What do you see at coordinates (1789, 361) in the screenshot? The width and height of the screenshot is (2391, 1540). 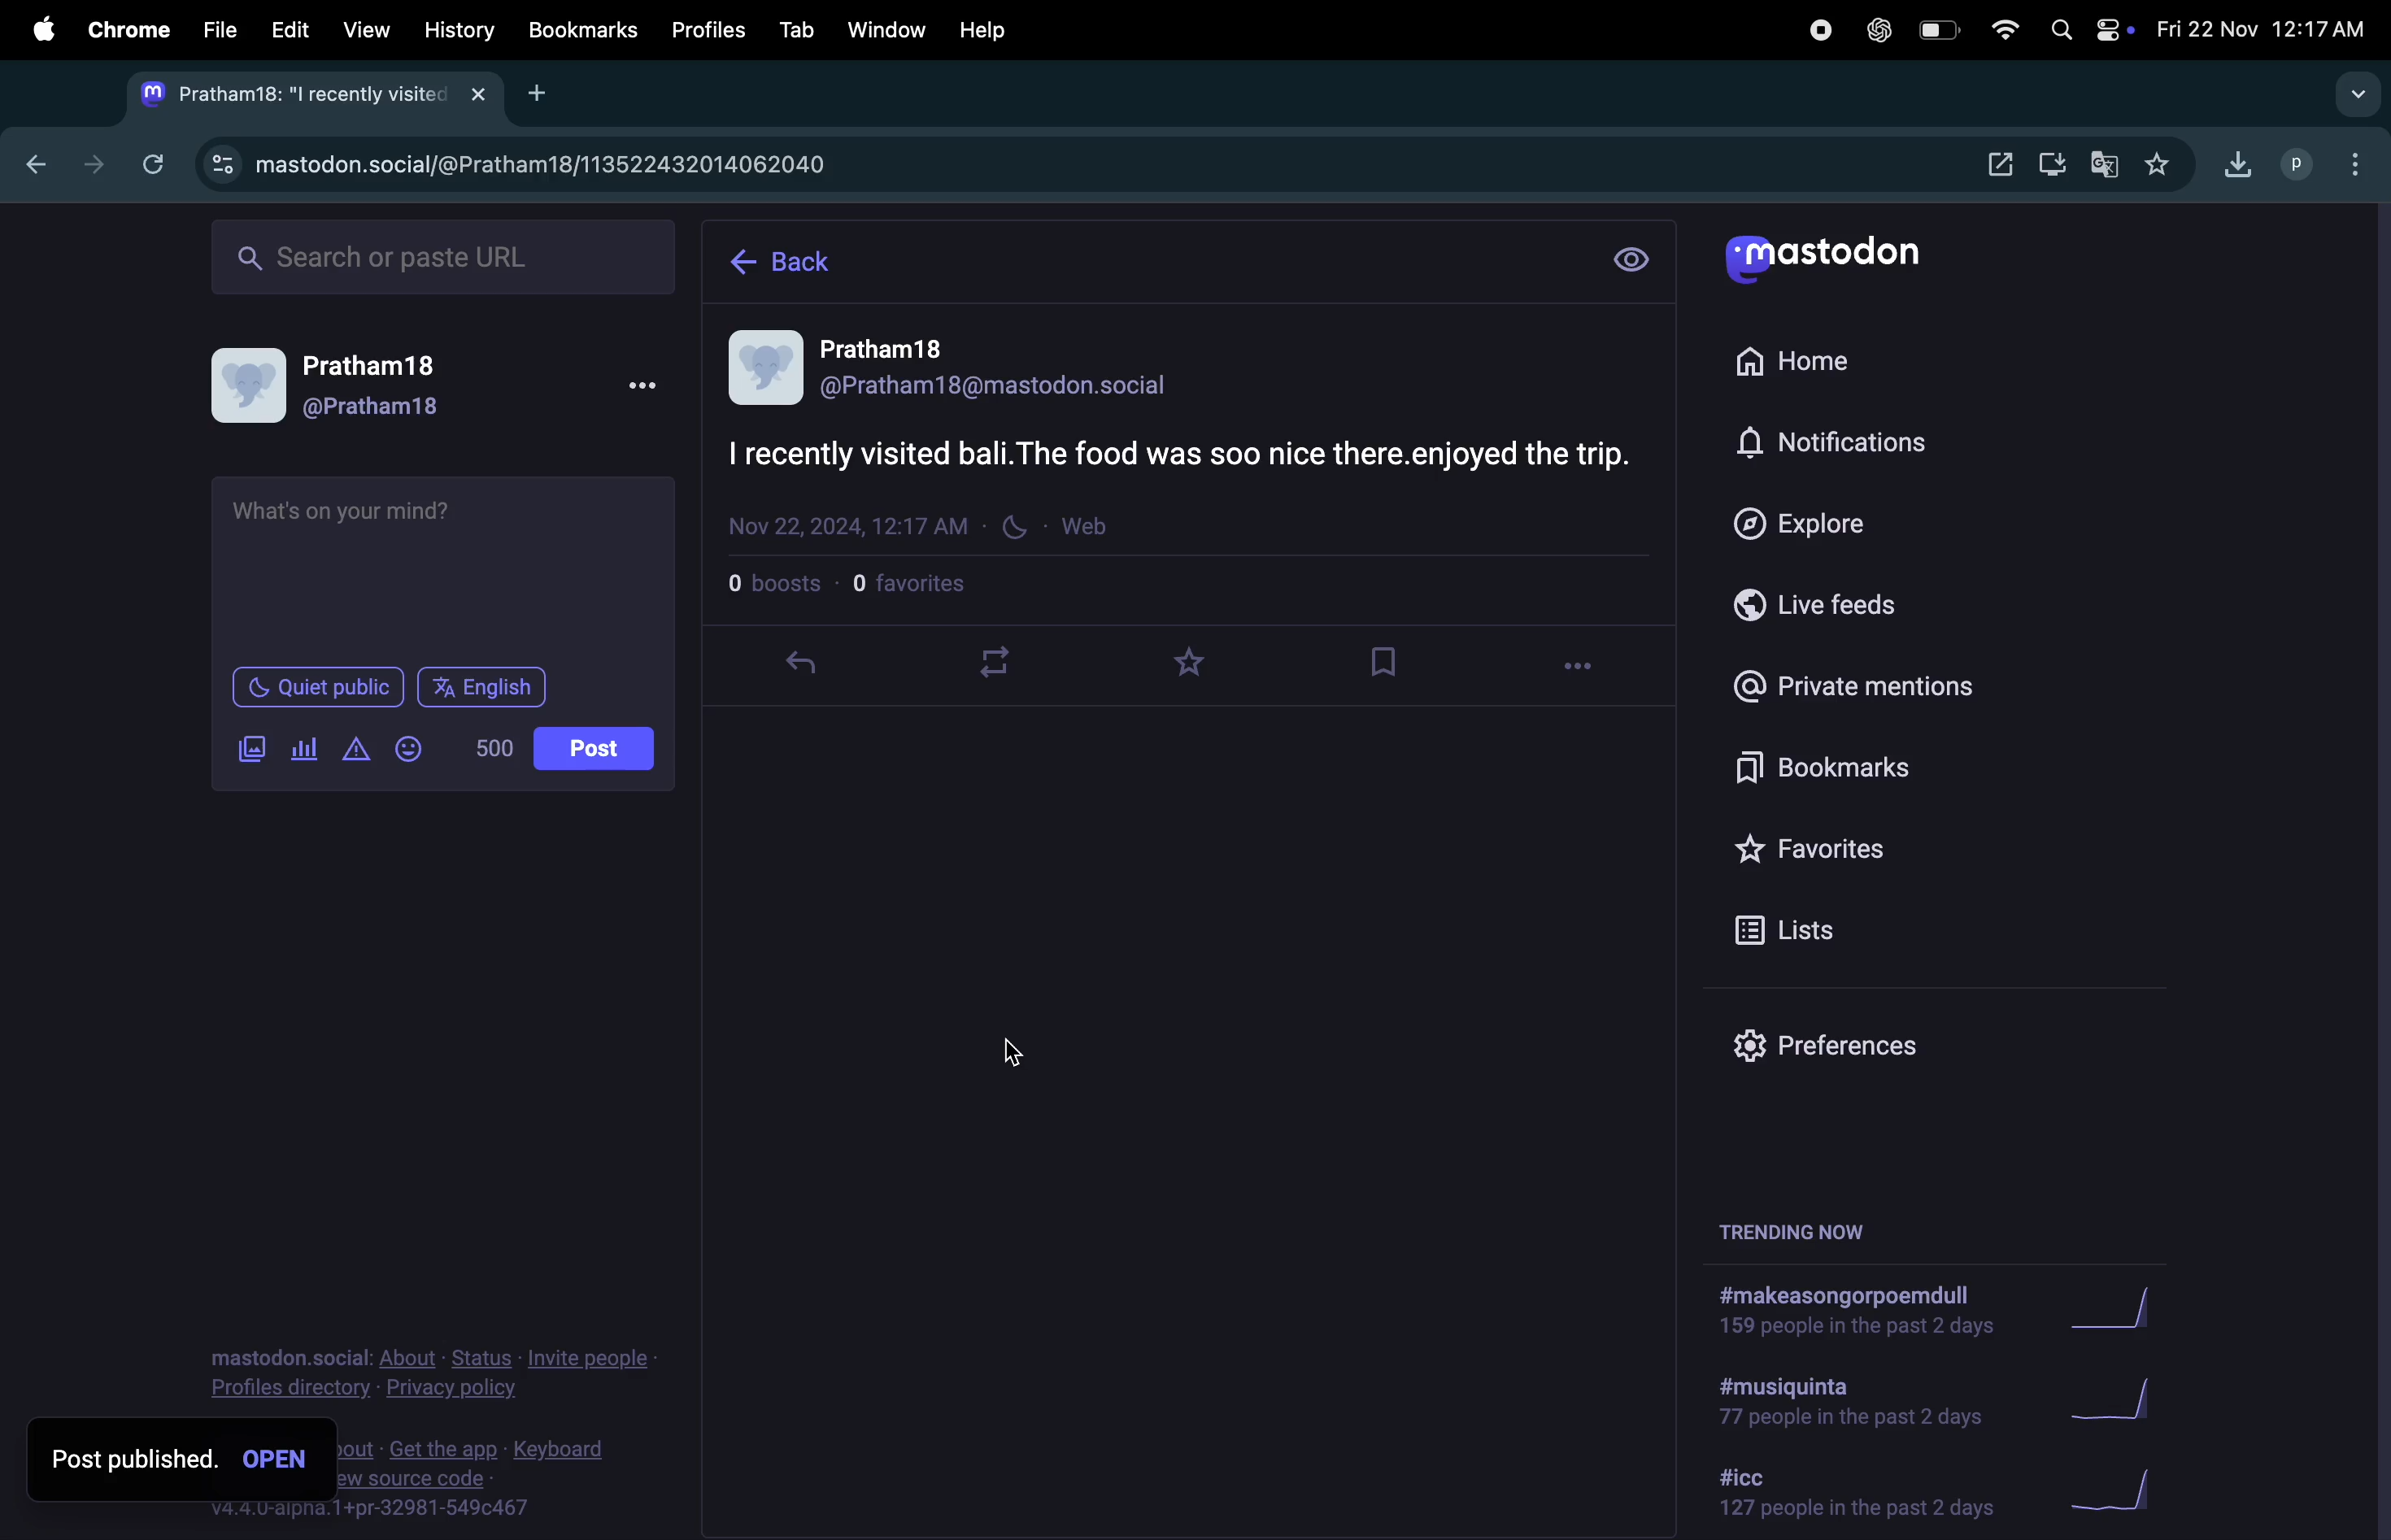 I see `home` at bounding box center [1789, 361].